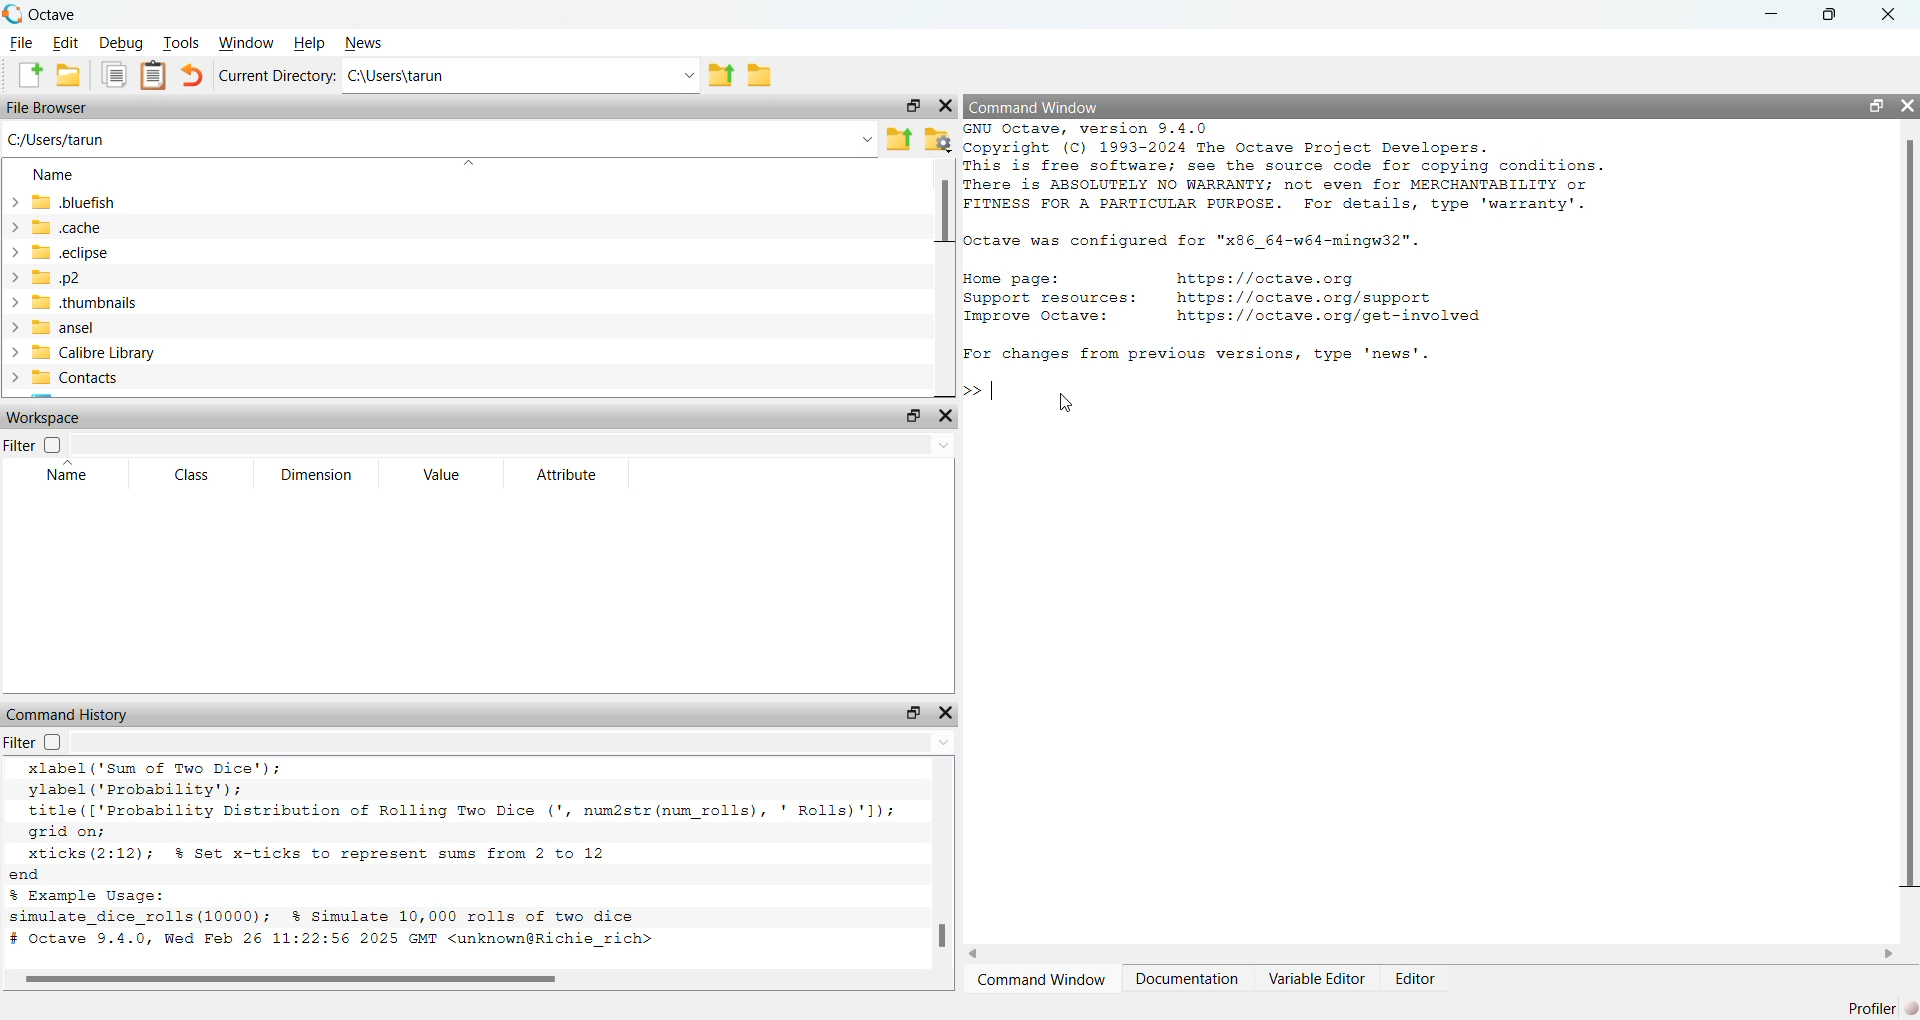 The width and height of the screenshot is (1920, 1020). Describe the element at coordinates (941, 938) in the screenshot. I see `Scrollbar` at that location.